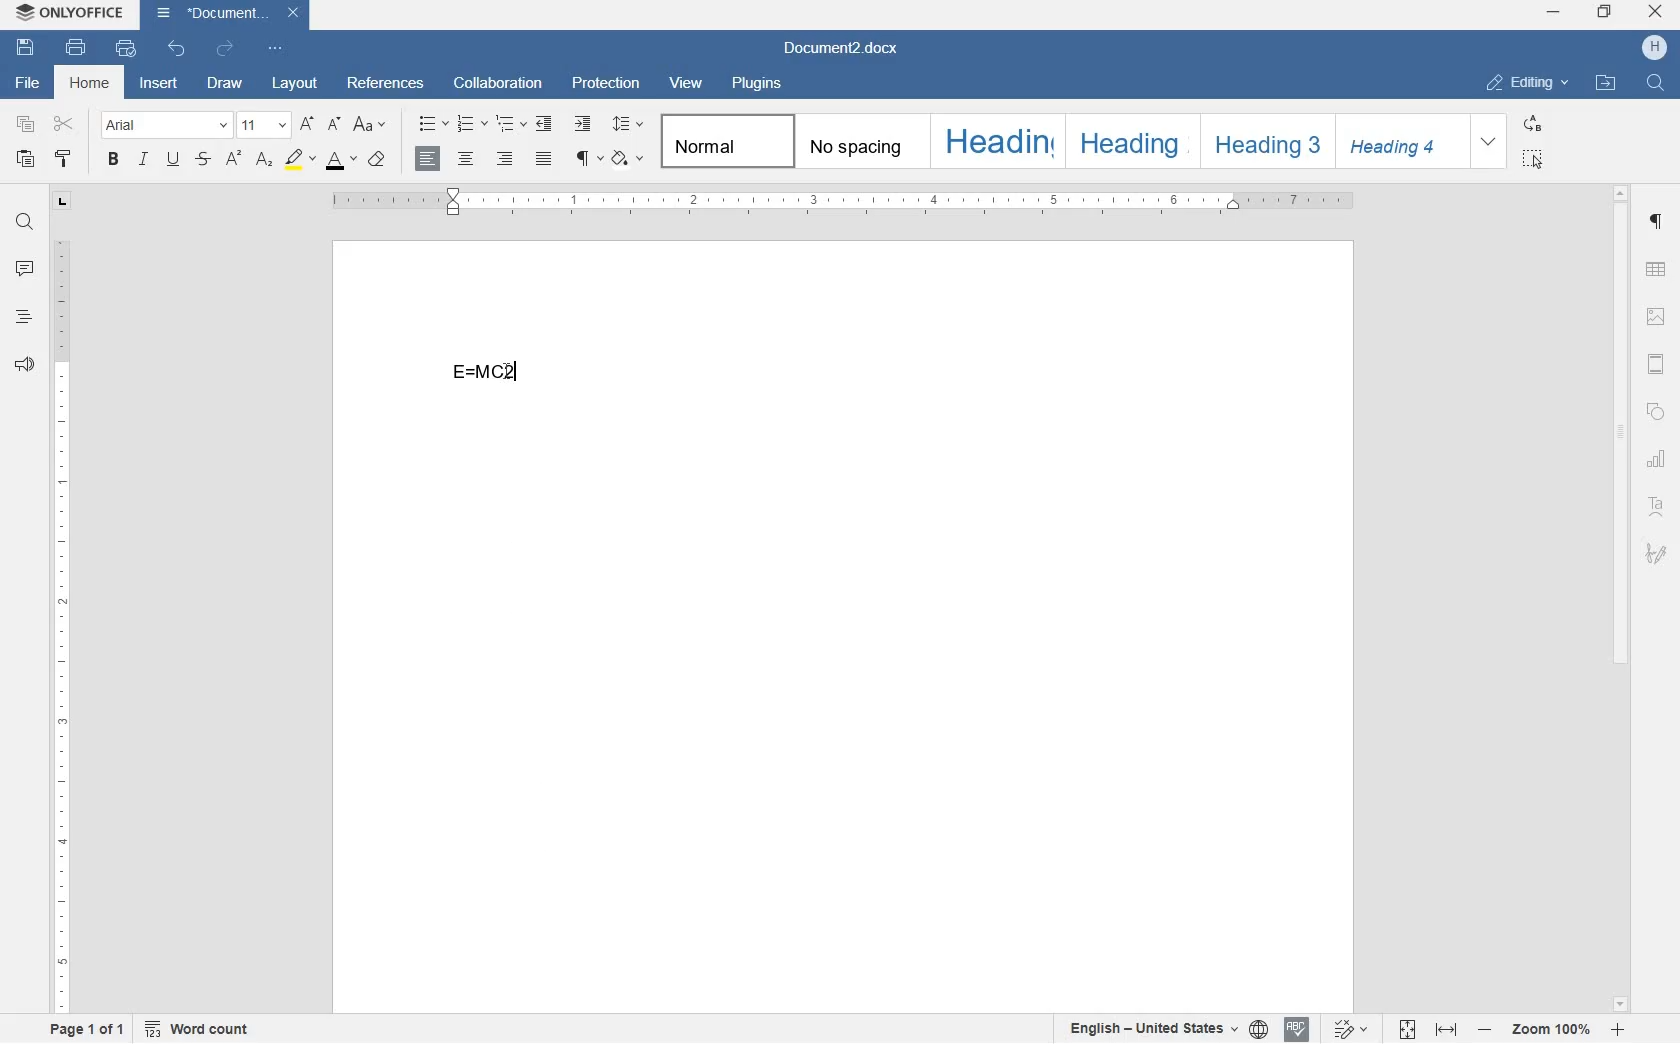 The height and width of the screenshot is (1044, 1680). Describe the element at coordinates (1554, 12) in the screenshot. I see `minimize` at that location.